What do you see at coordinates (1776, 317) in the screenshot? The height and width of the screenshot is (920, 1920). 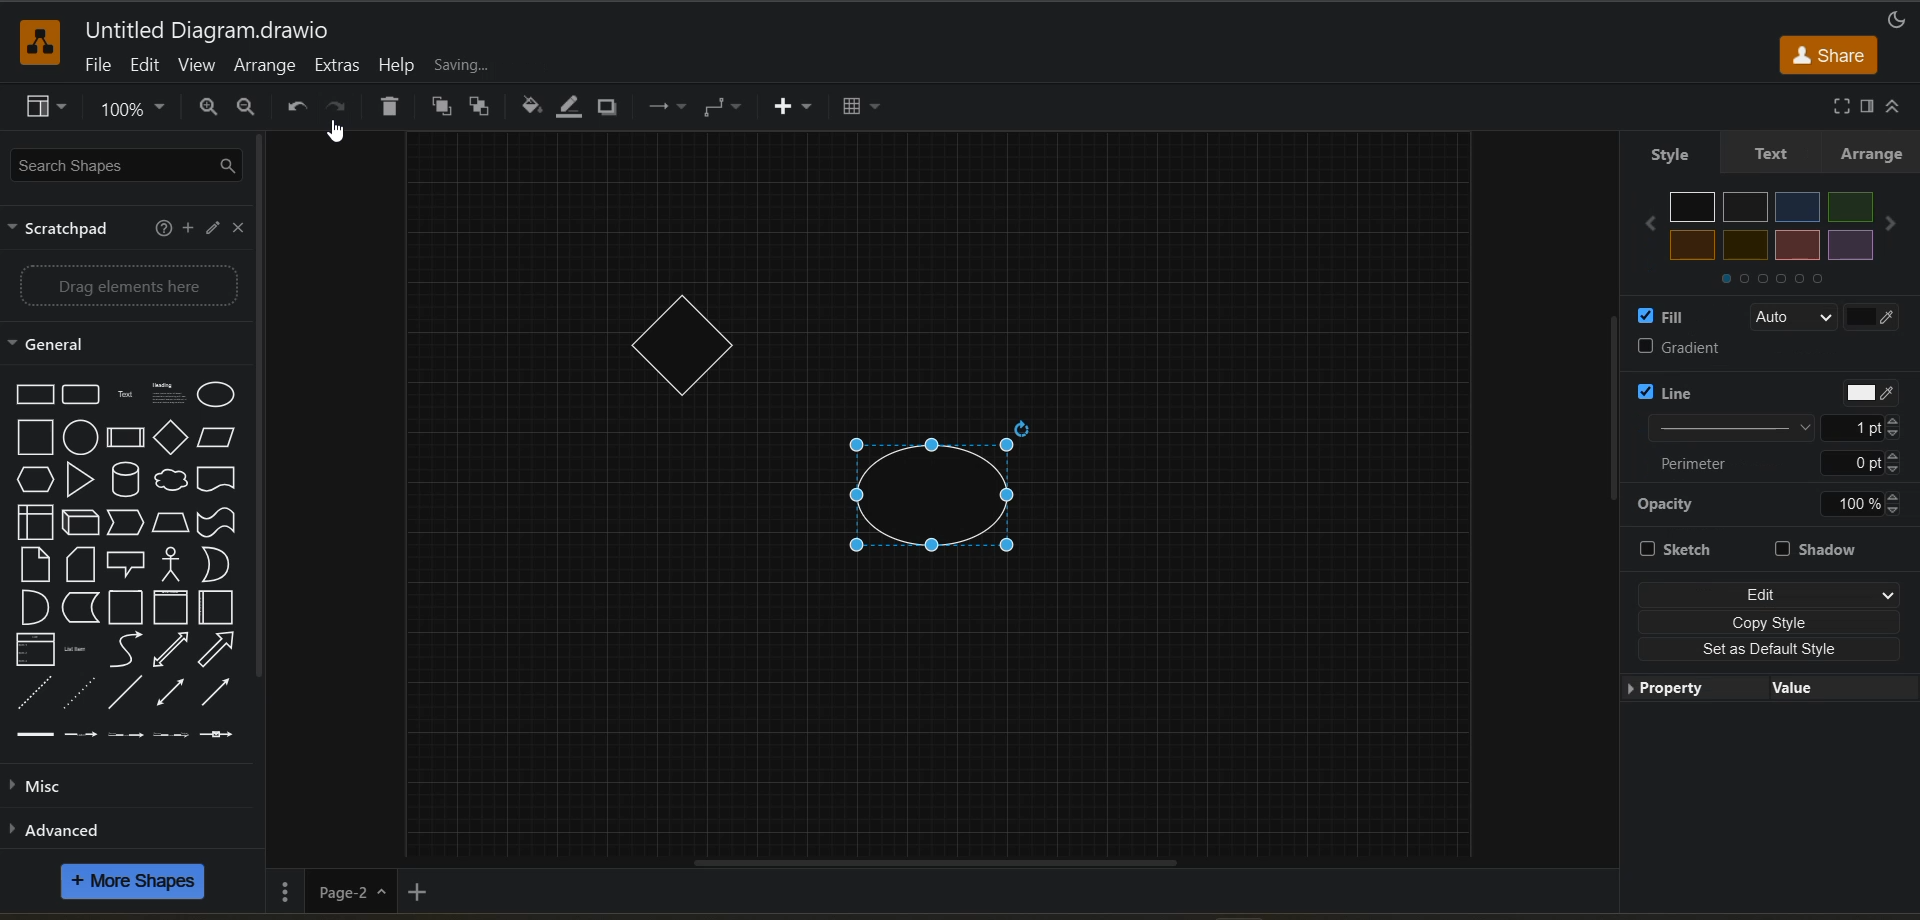 I see `fill` at bounding box center [1776, 317].